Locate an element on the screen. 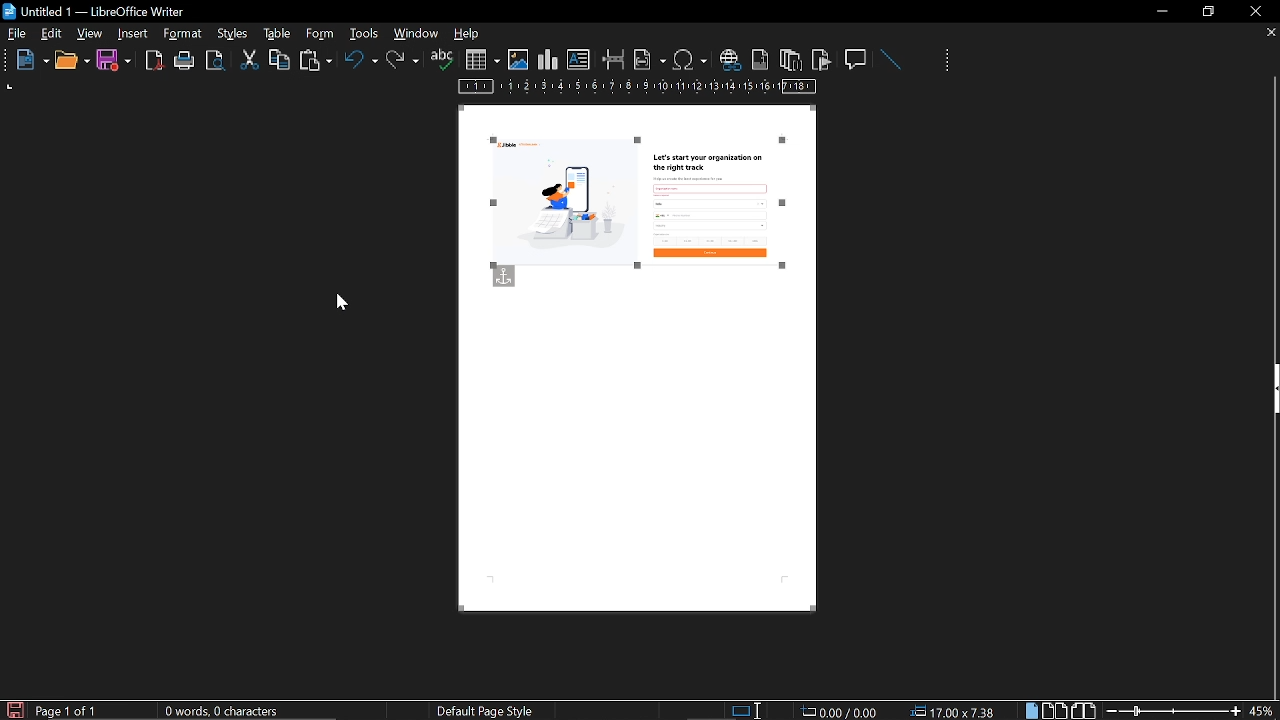 This screenshot has height=720, width=1280. undo is located at coordinates (361, 63).